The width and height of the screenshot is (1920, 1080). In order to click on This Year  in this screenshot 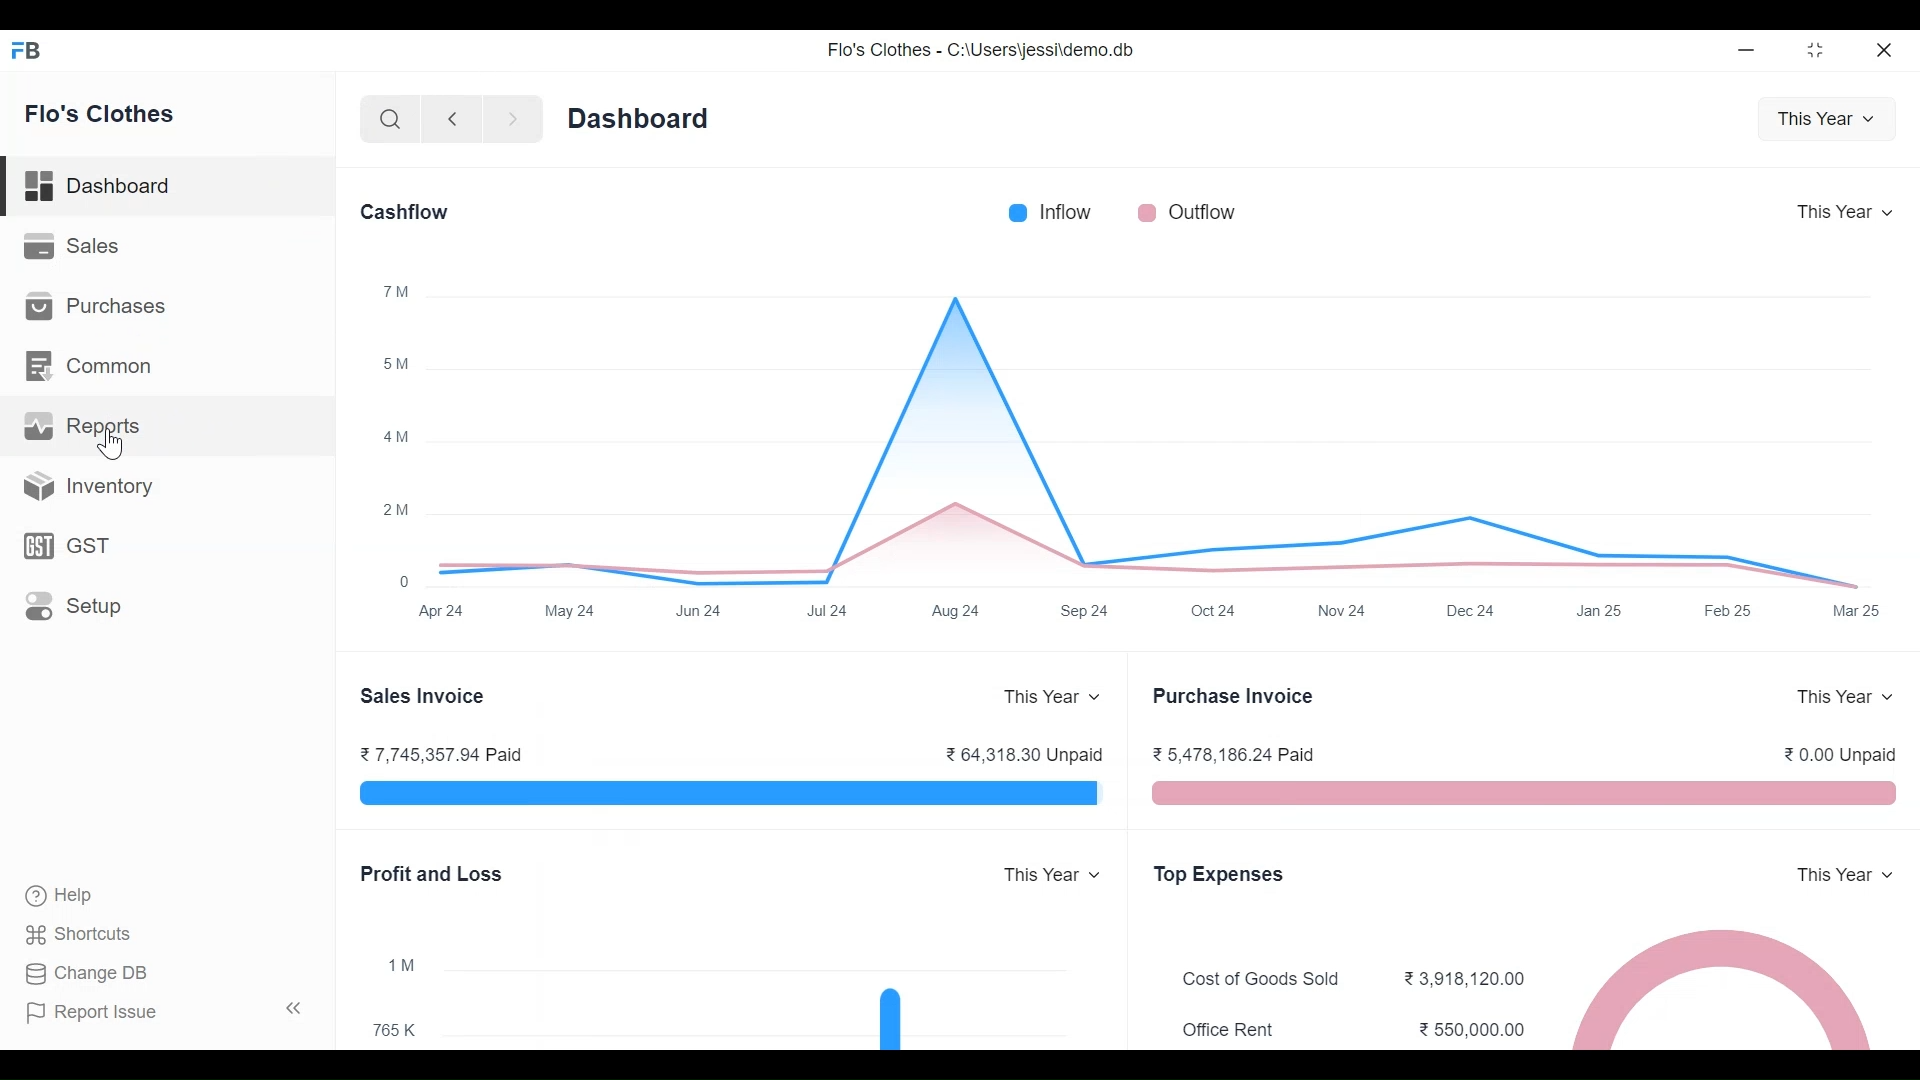, I will do `click(1845, 697)`.